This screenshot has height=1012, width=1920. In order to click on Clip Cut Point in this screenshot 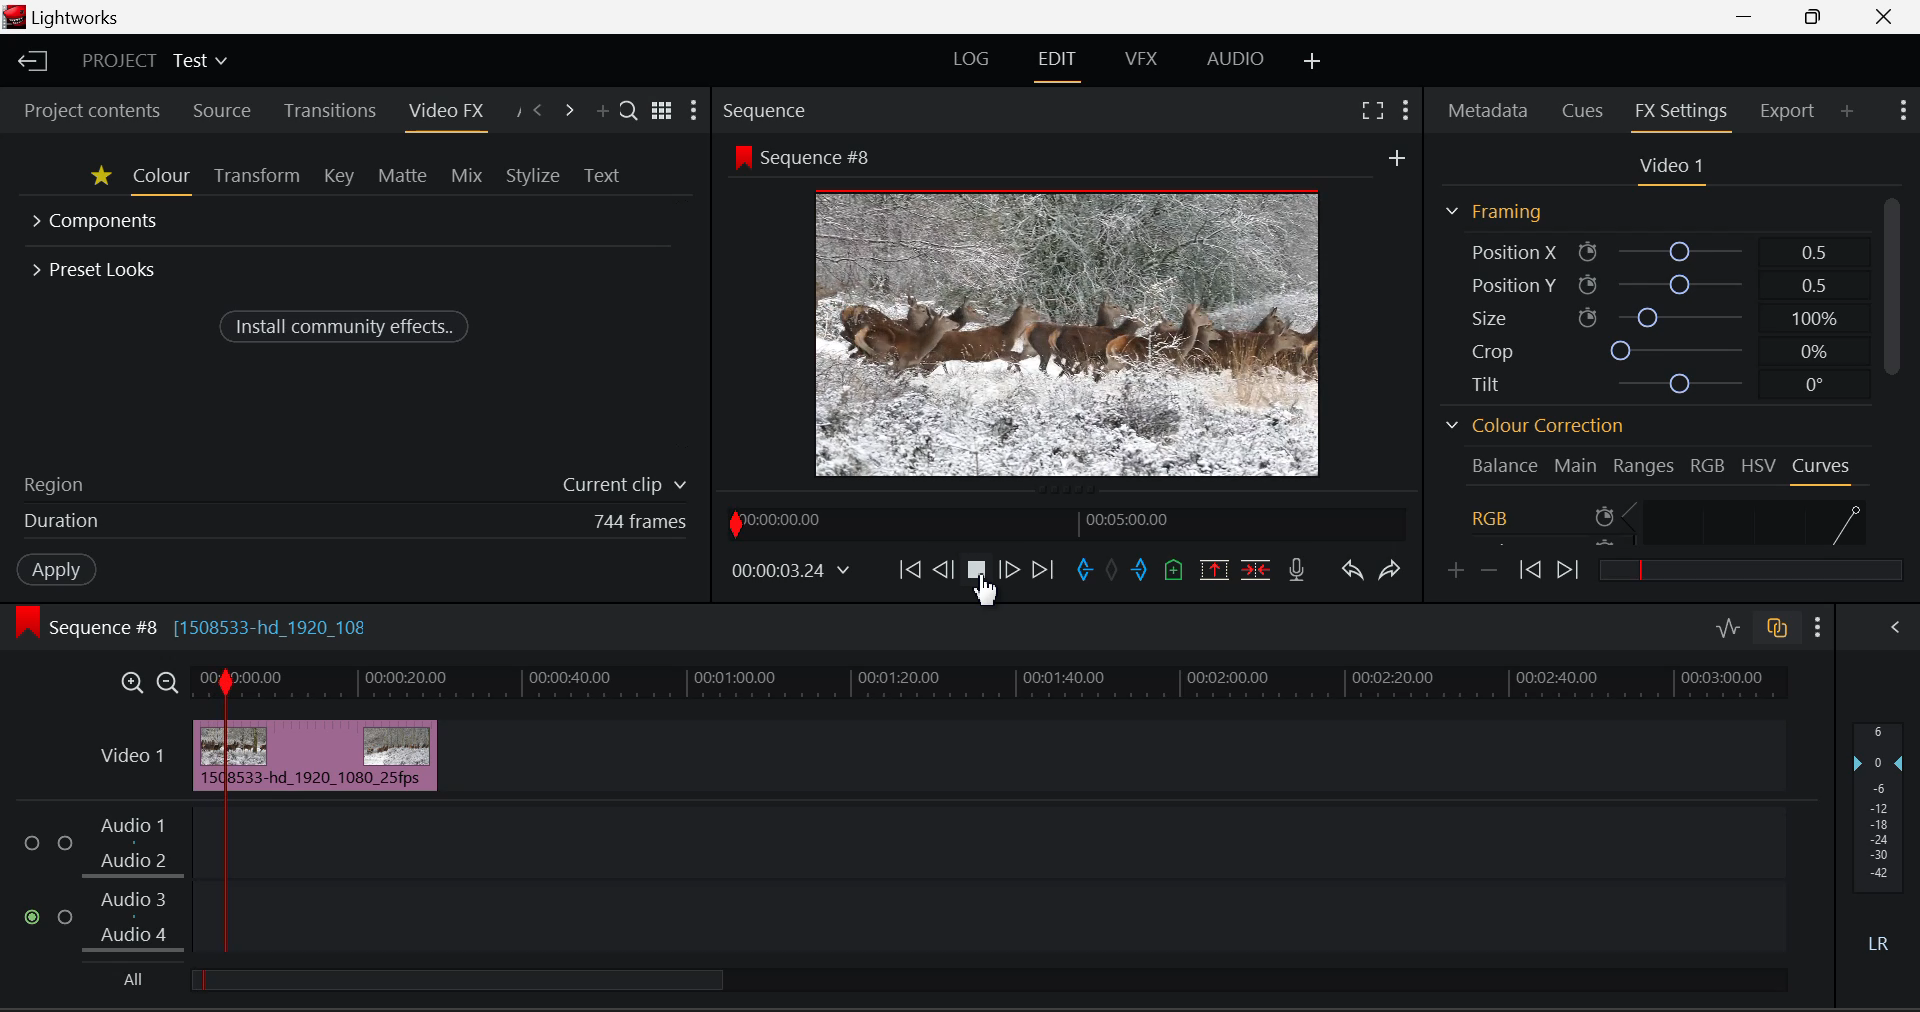, I will do `click(227, 807)`.